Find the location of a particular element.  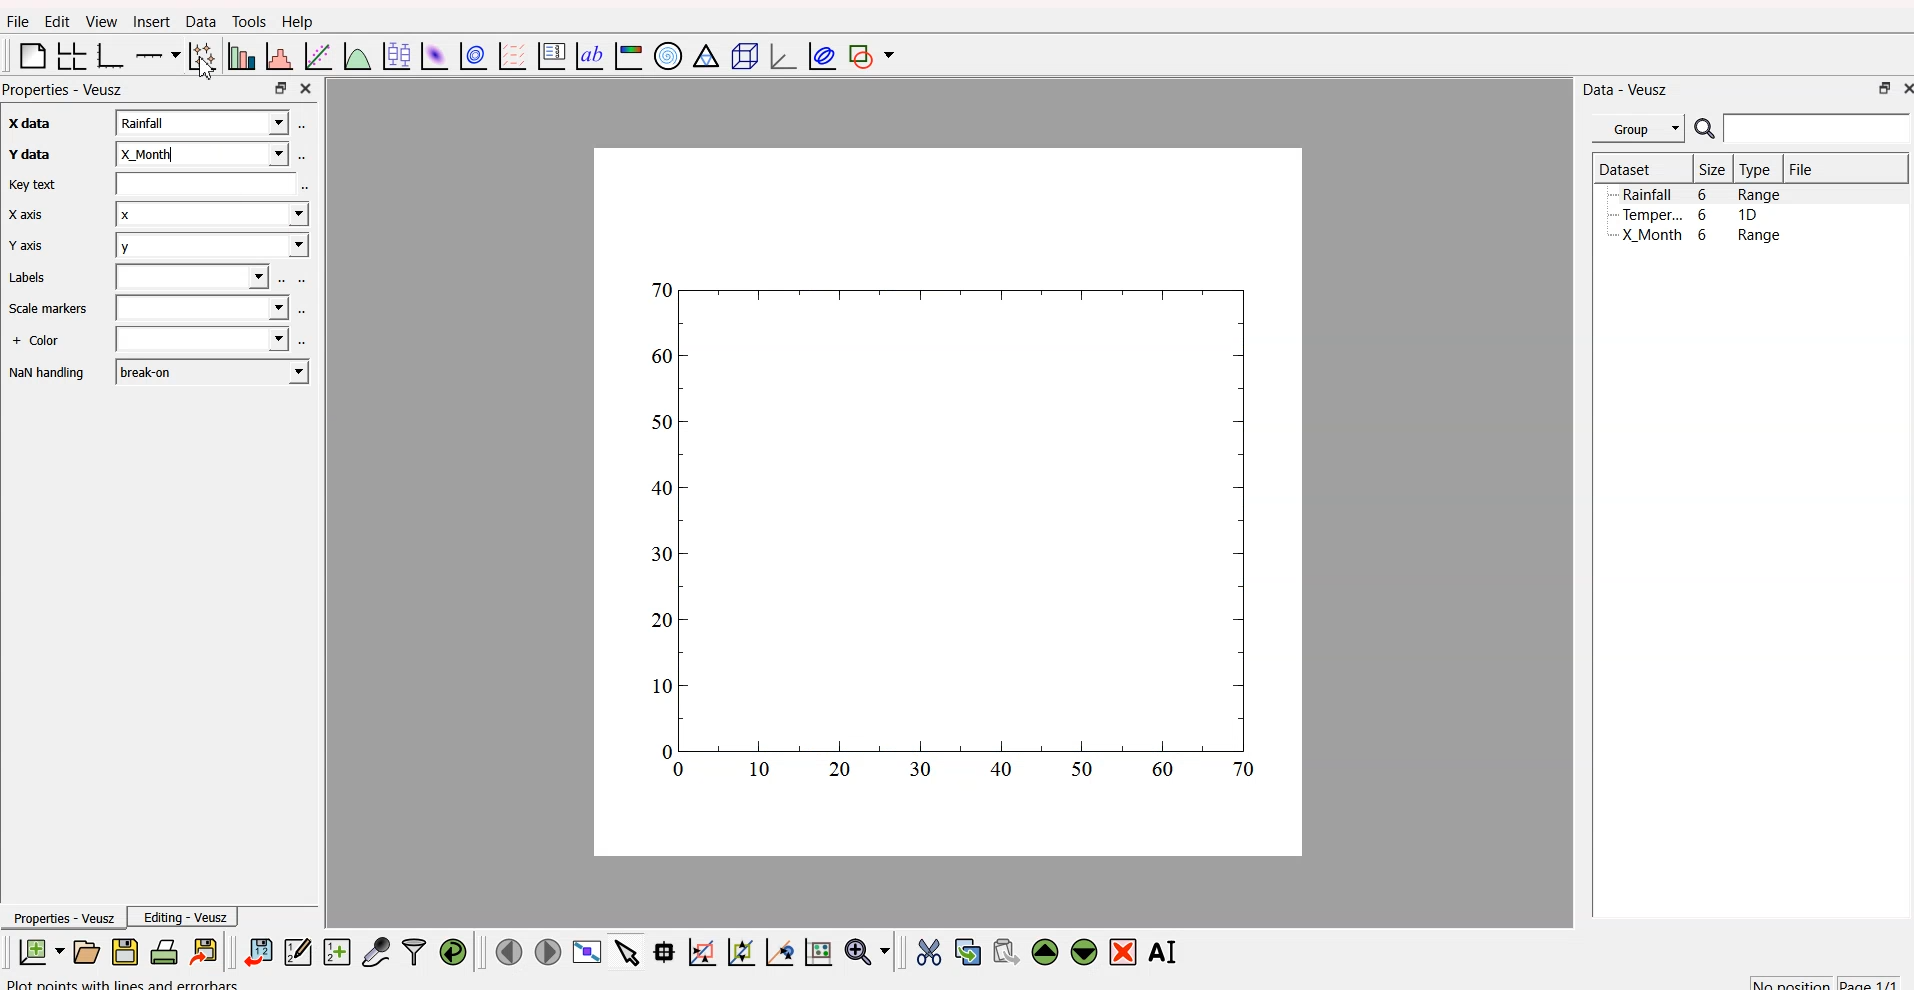

remove the selected widget is located at coordinates (1124, 952).